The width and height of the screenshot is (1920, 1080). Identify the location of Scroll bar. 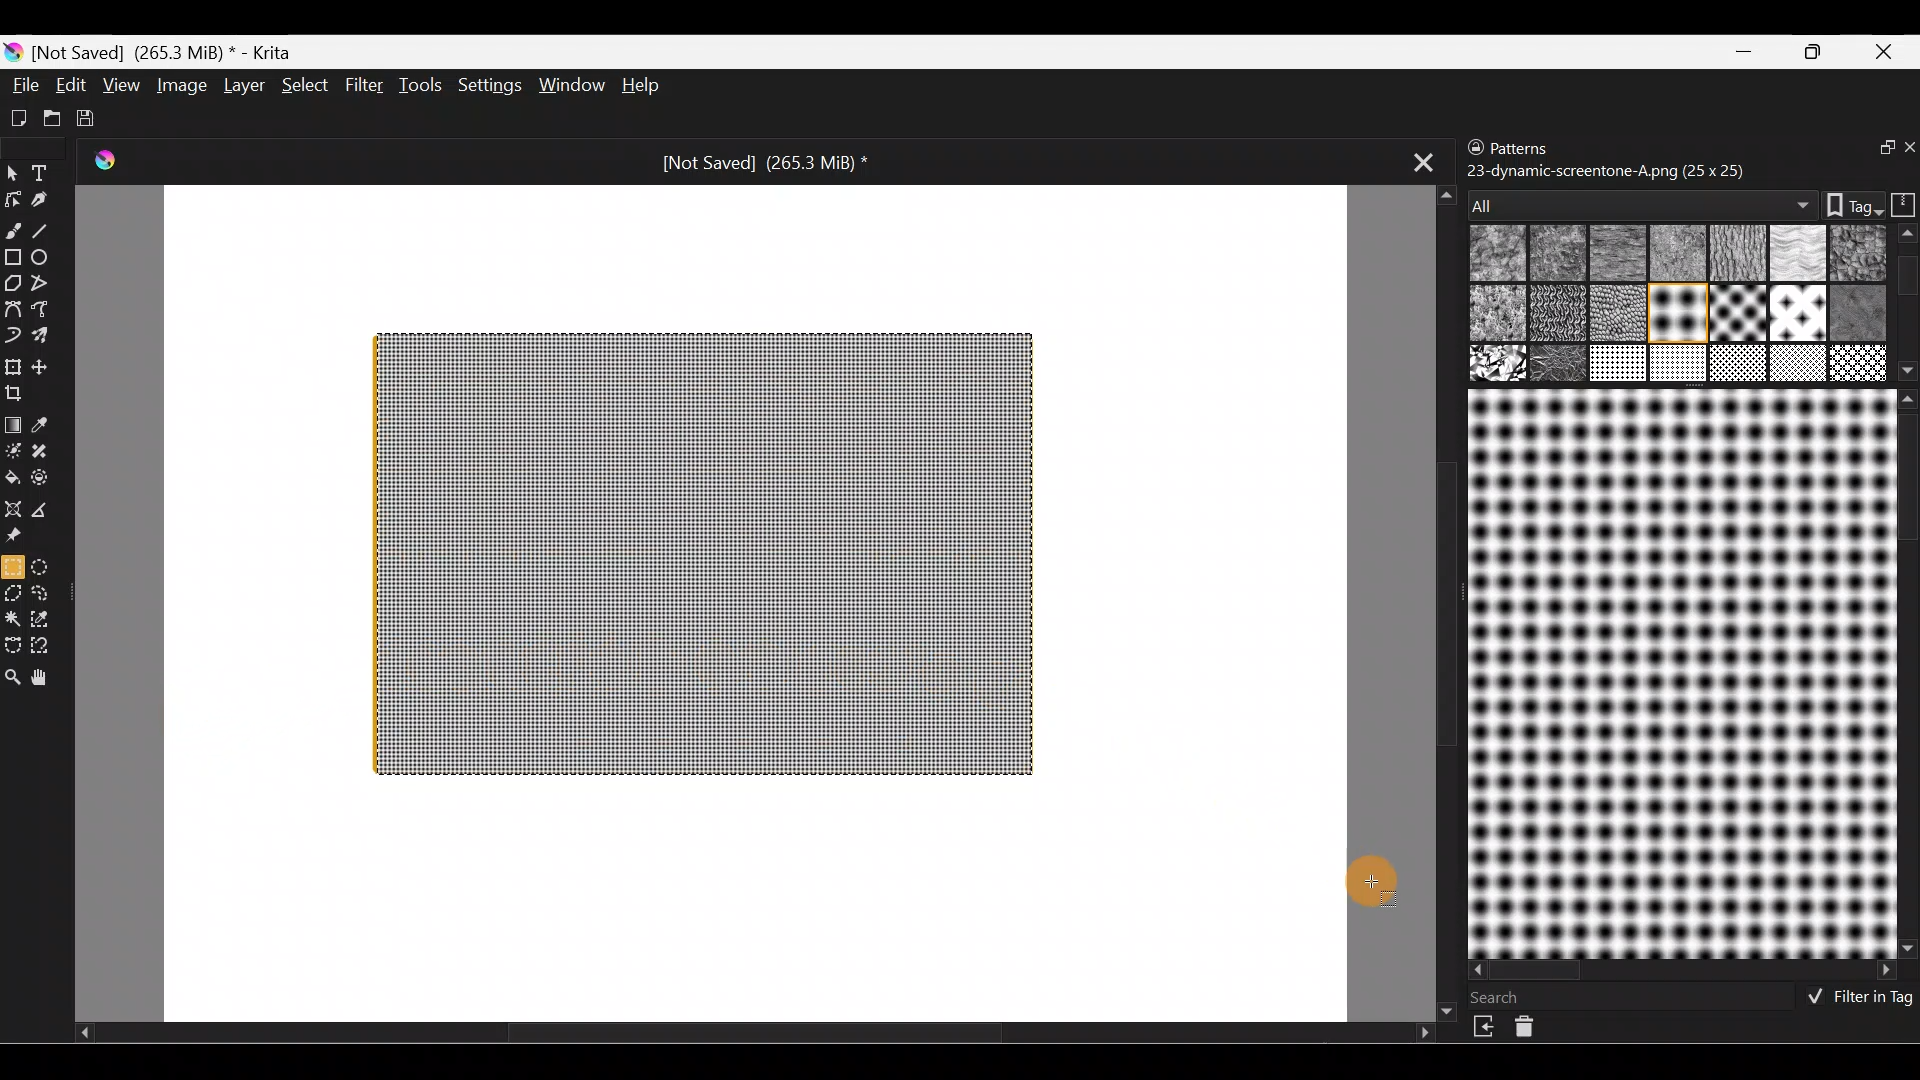
(1908, 303).